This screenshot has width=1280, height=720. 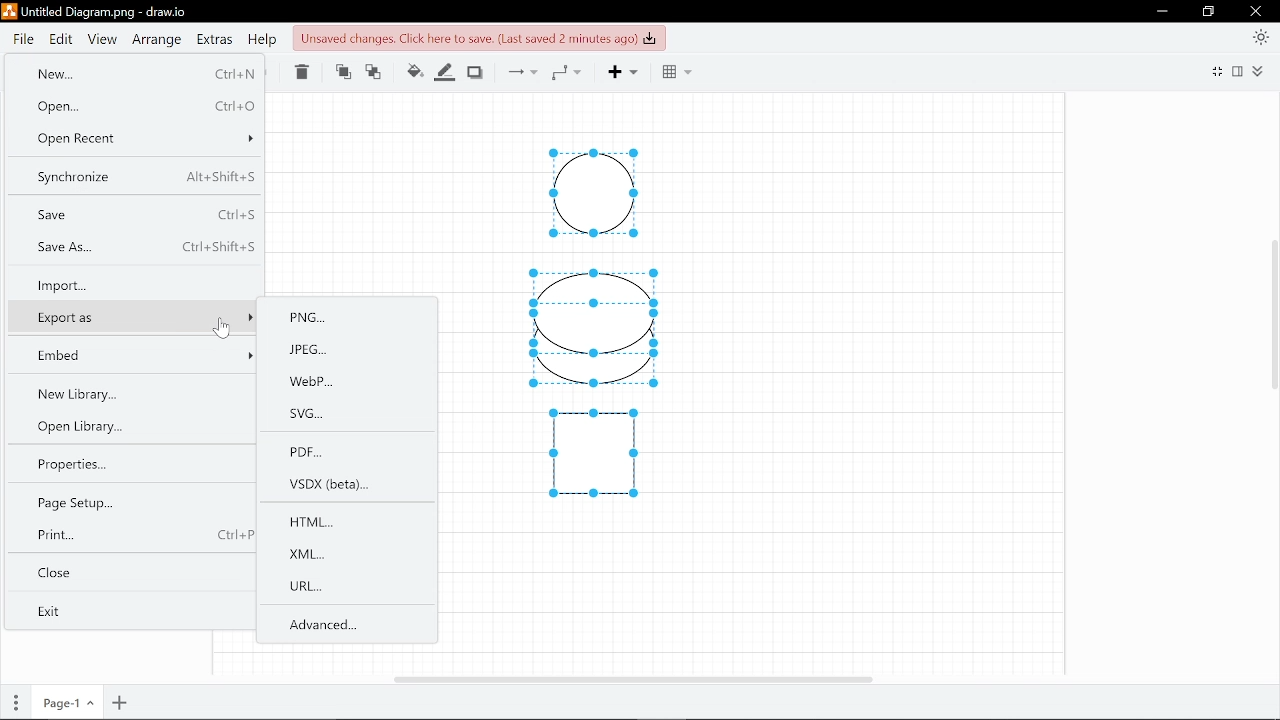 I want to click on JPEG, so click(x=345, y=351).